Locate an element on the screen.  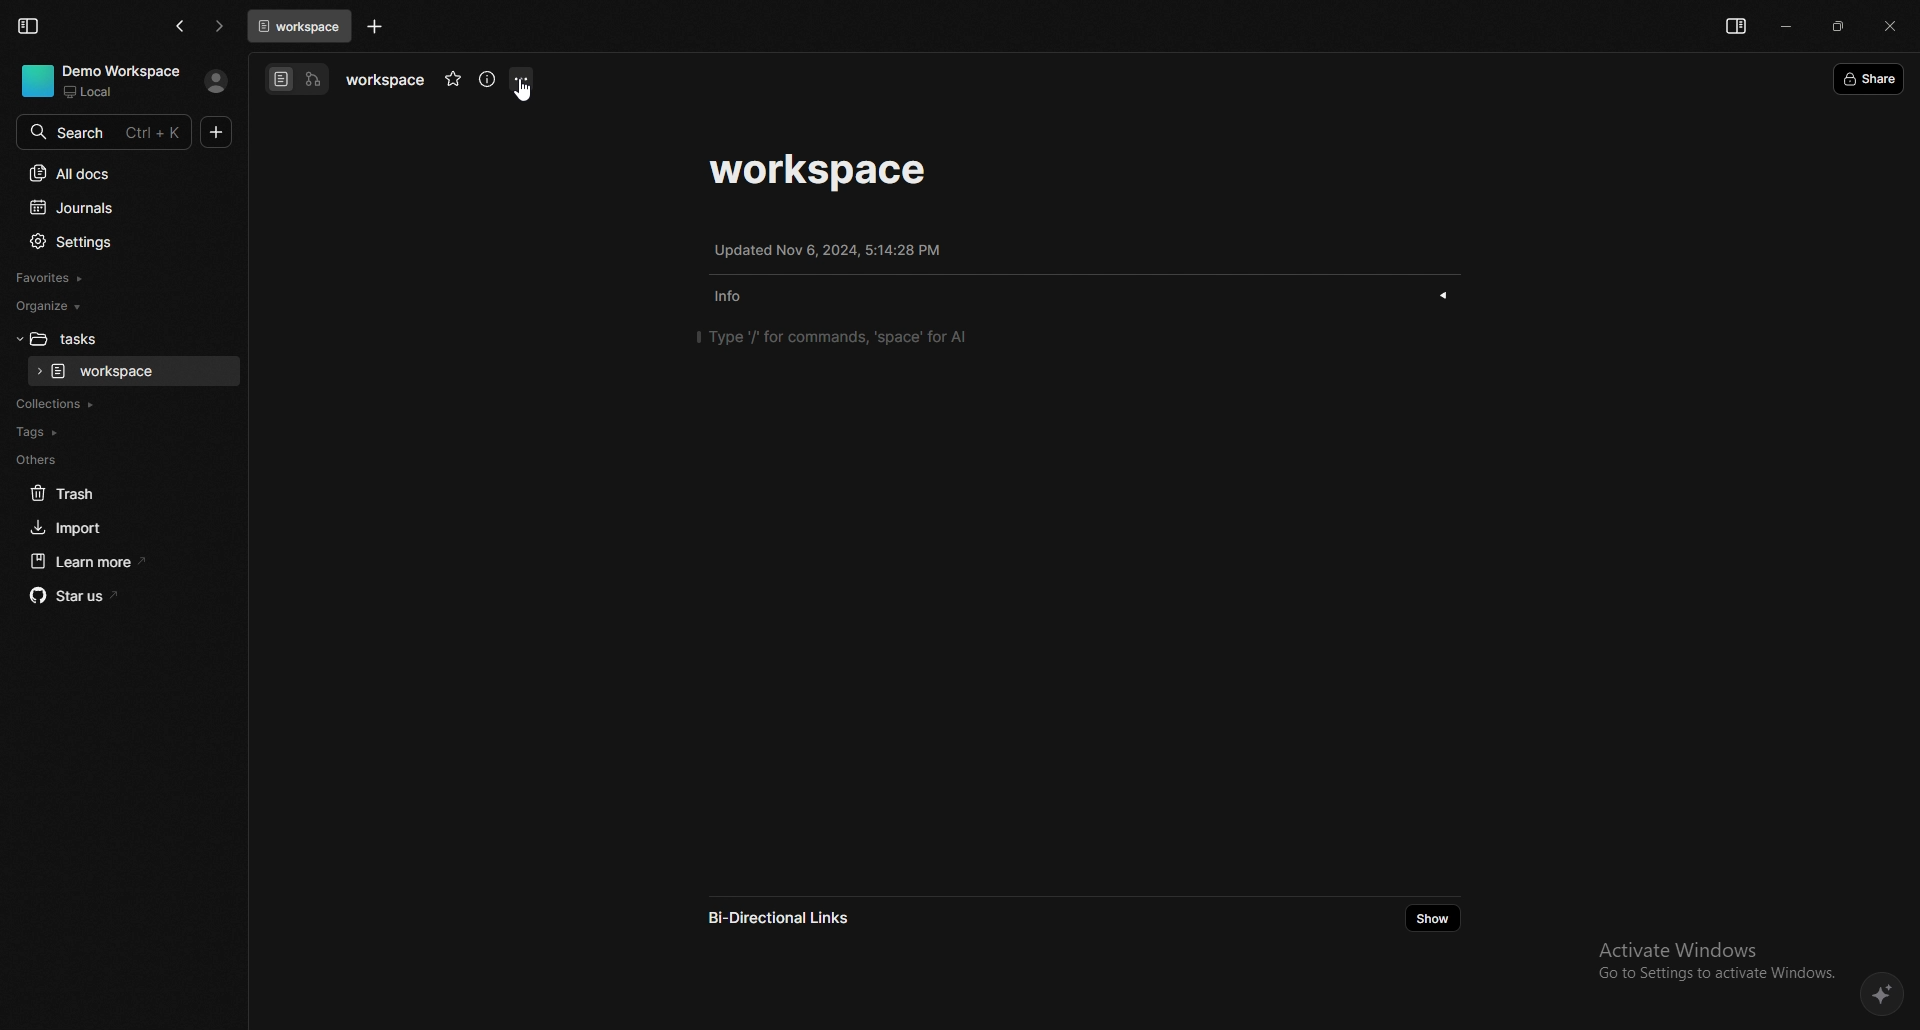
journals is located at coordinates (114, 209).